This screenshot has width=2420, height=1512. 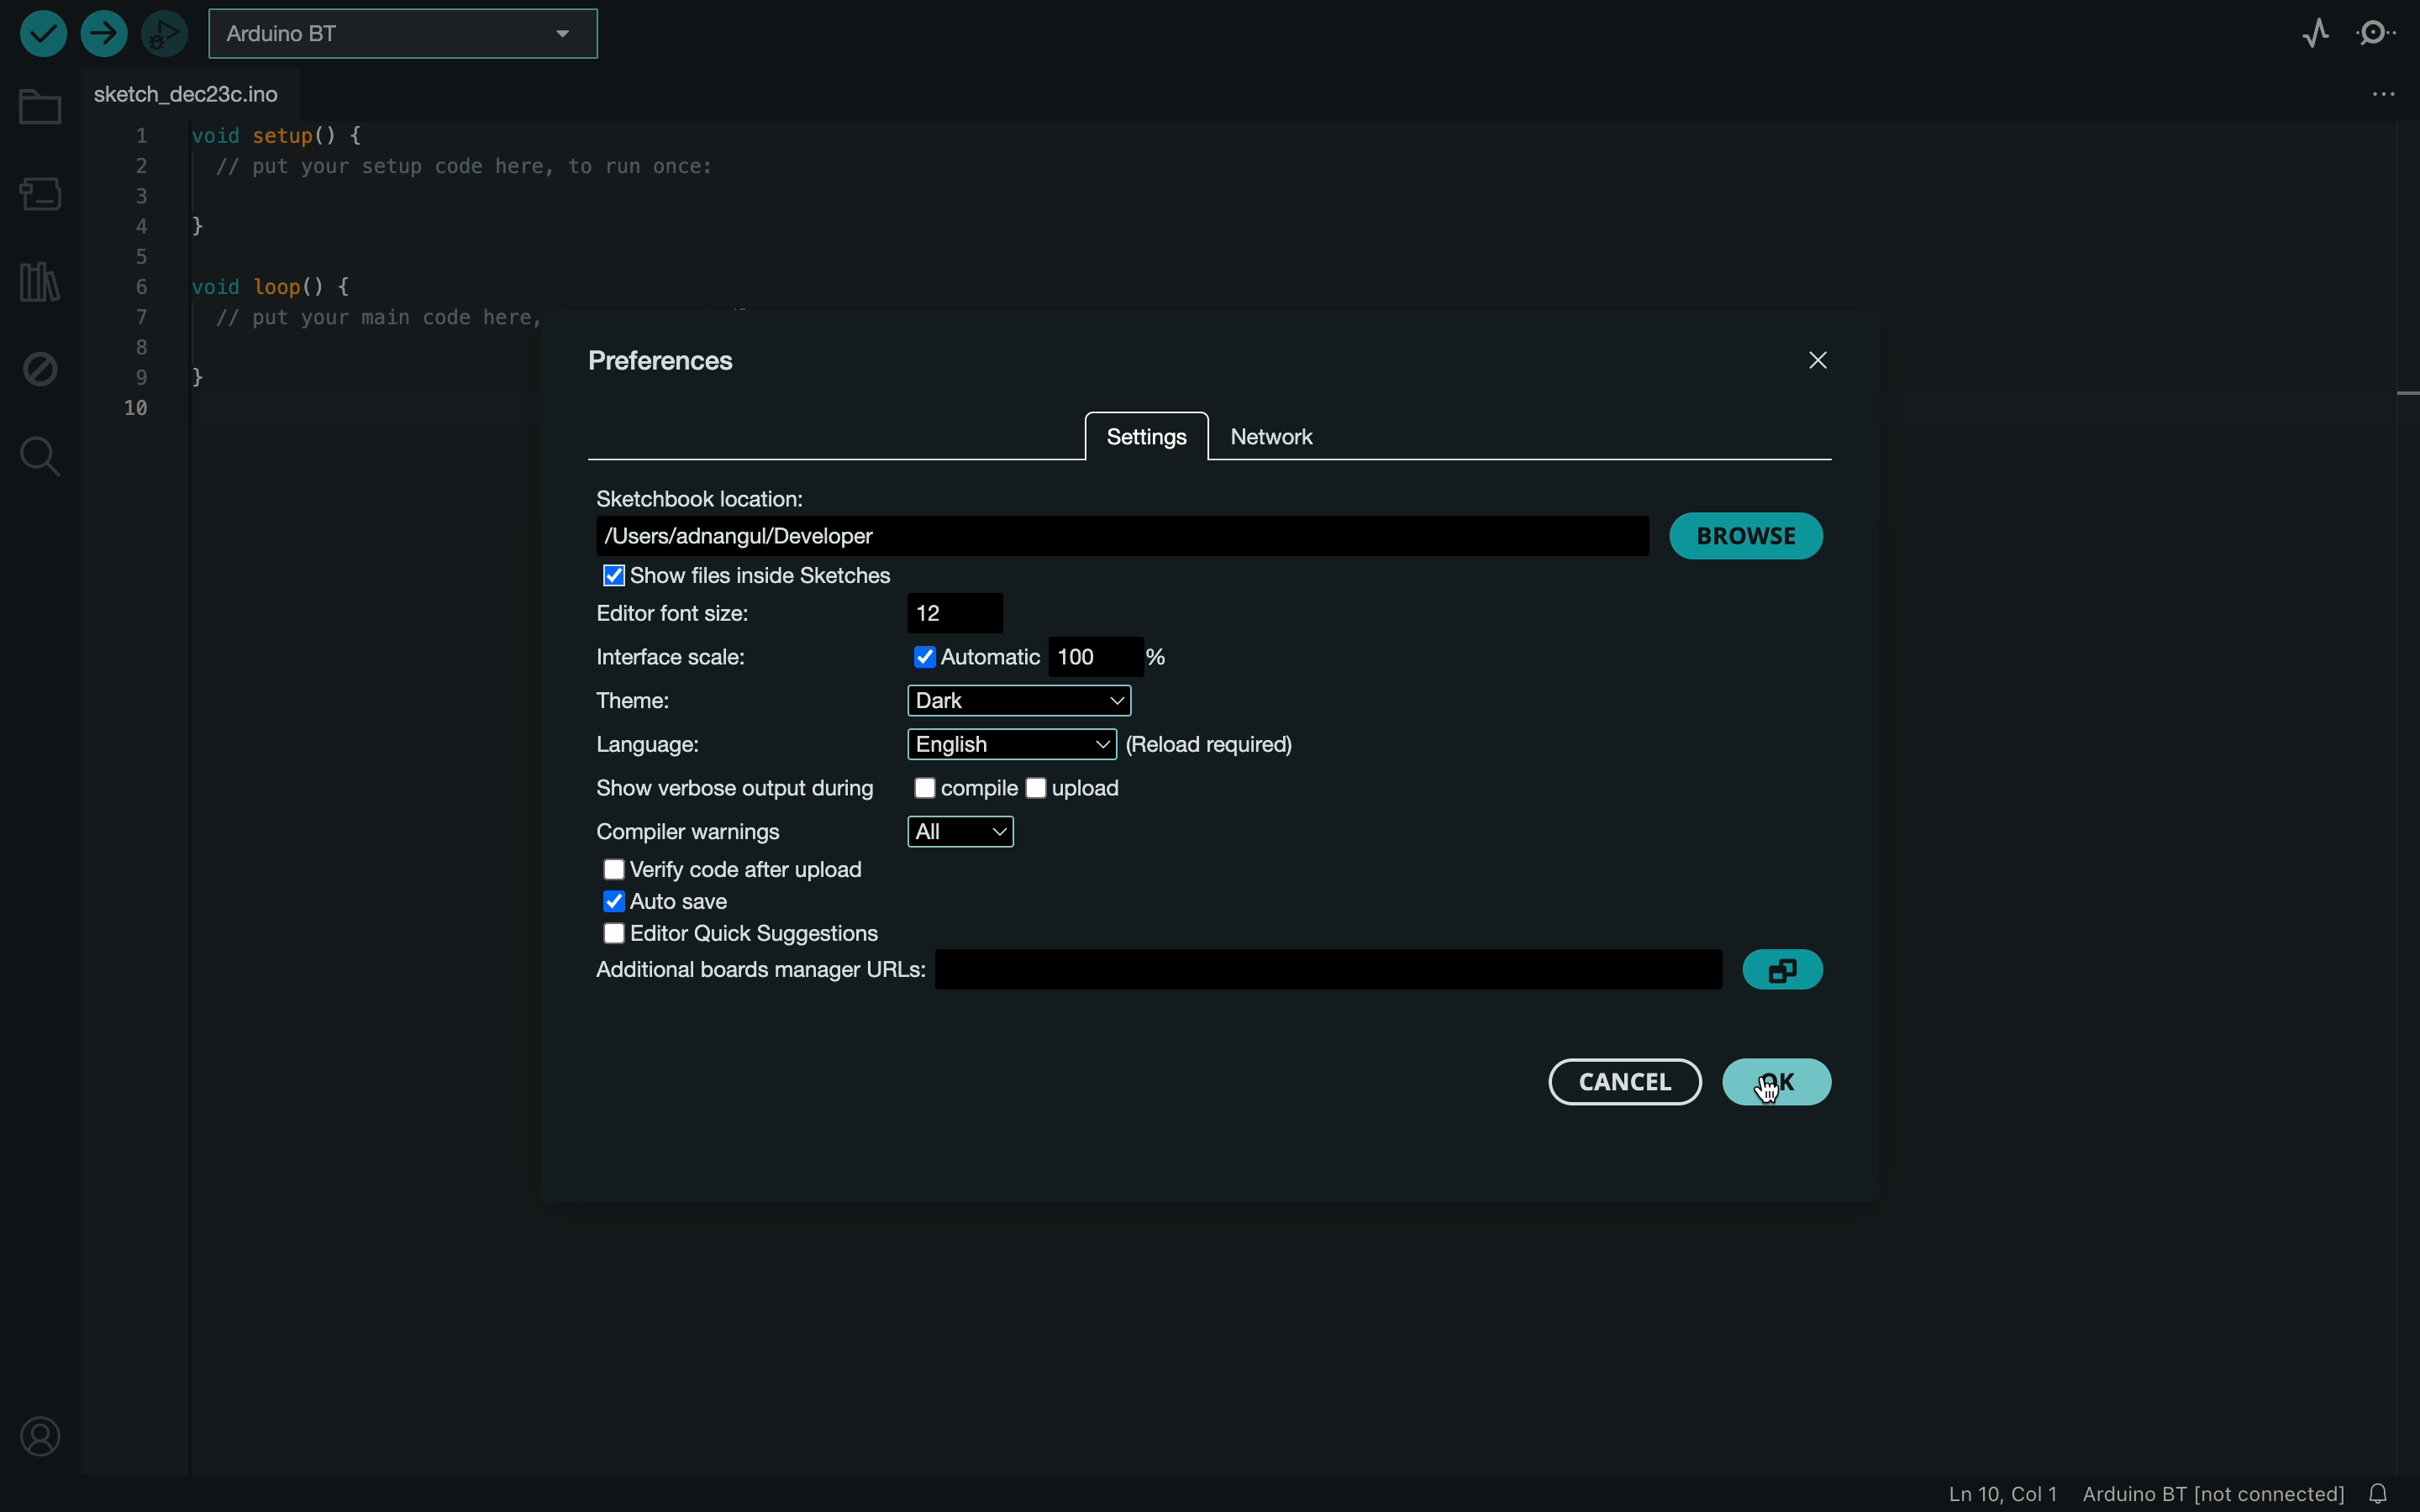 What do you see at coordinates (1788, 1086) in the screenshot?
I see `cursor` at bounding box center [1788, 1086].